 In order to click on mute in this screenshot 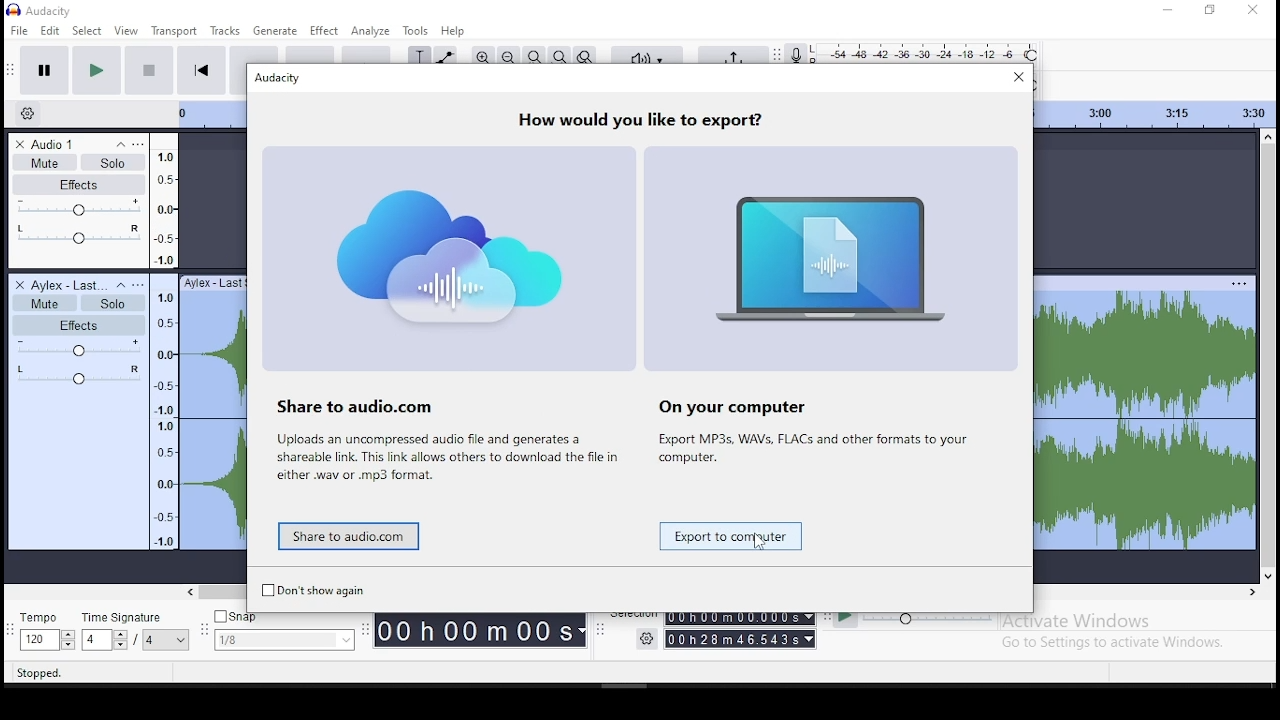, I will do `click(46, 303)`.